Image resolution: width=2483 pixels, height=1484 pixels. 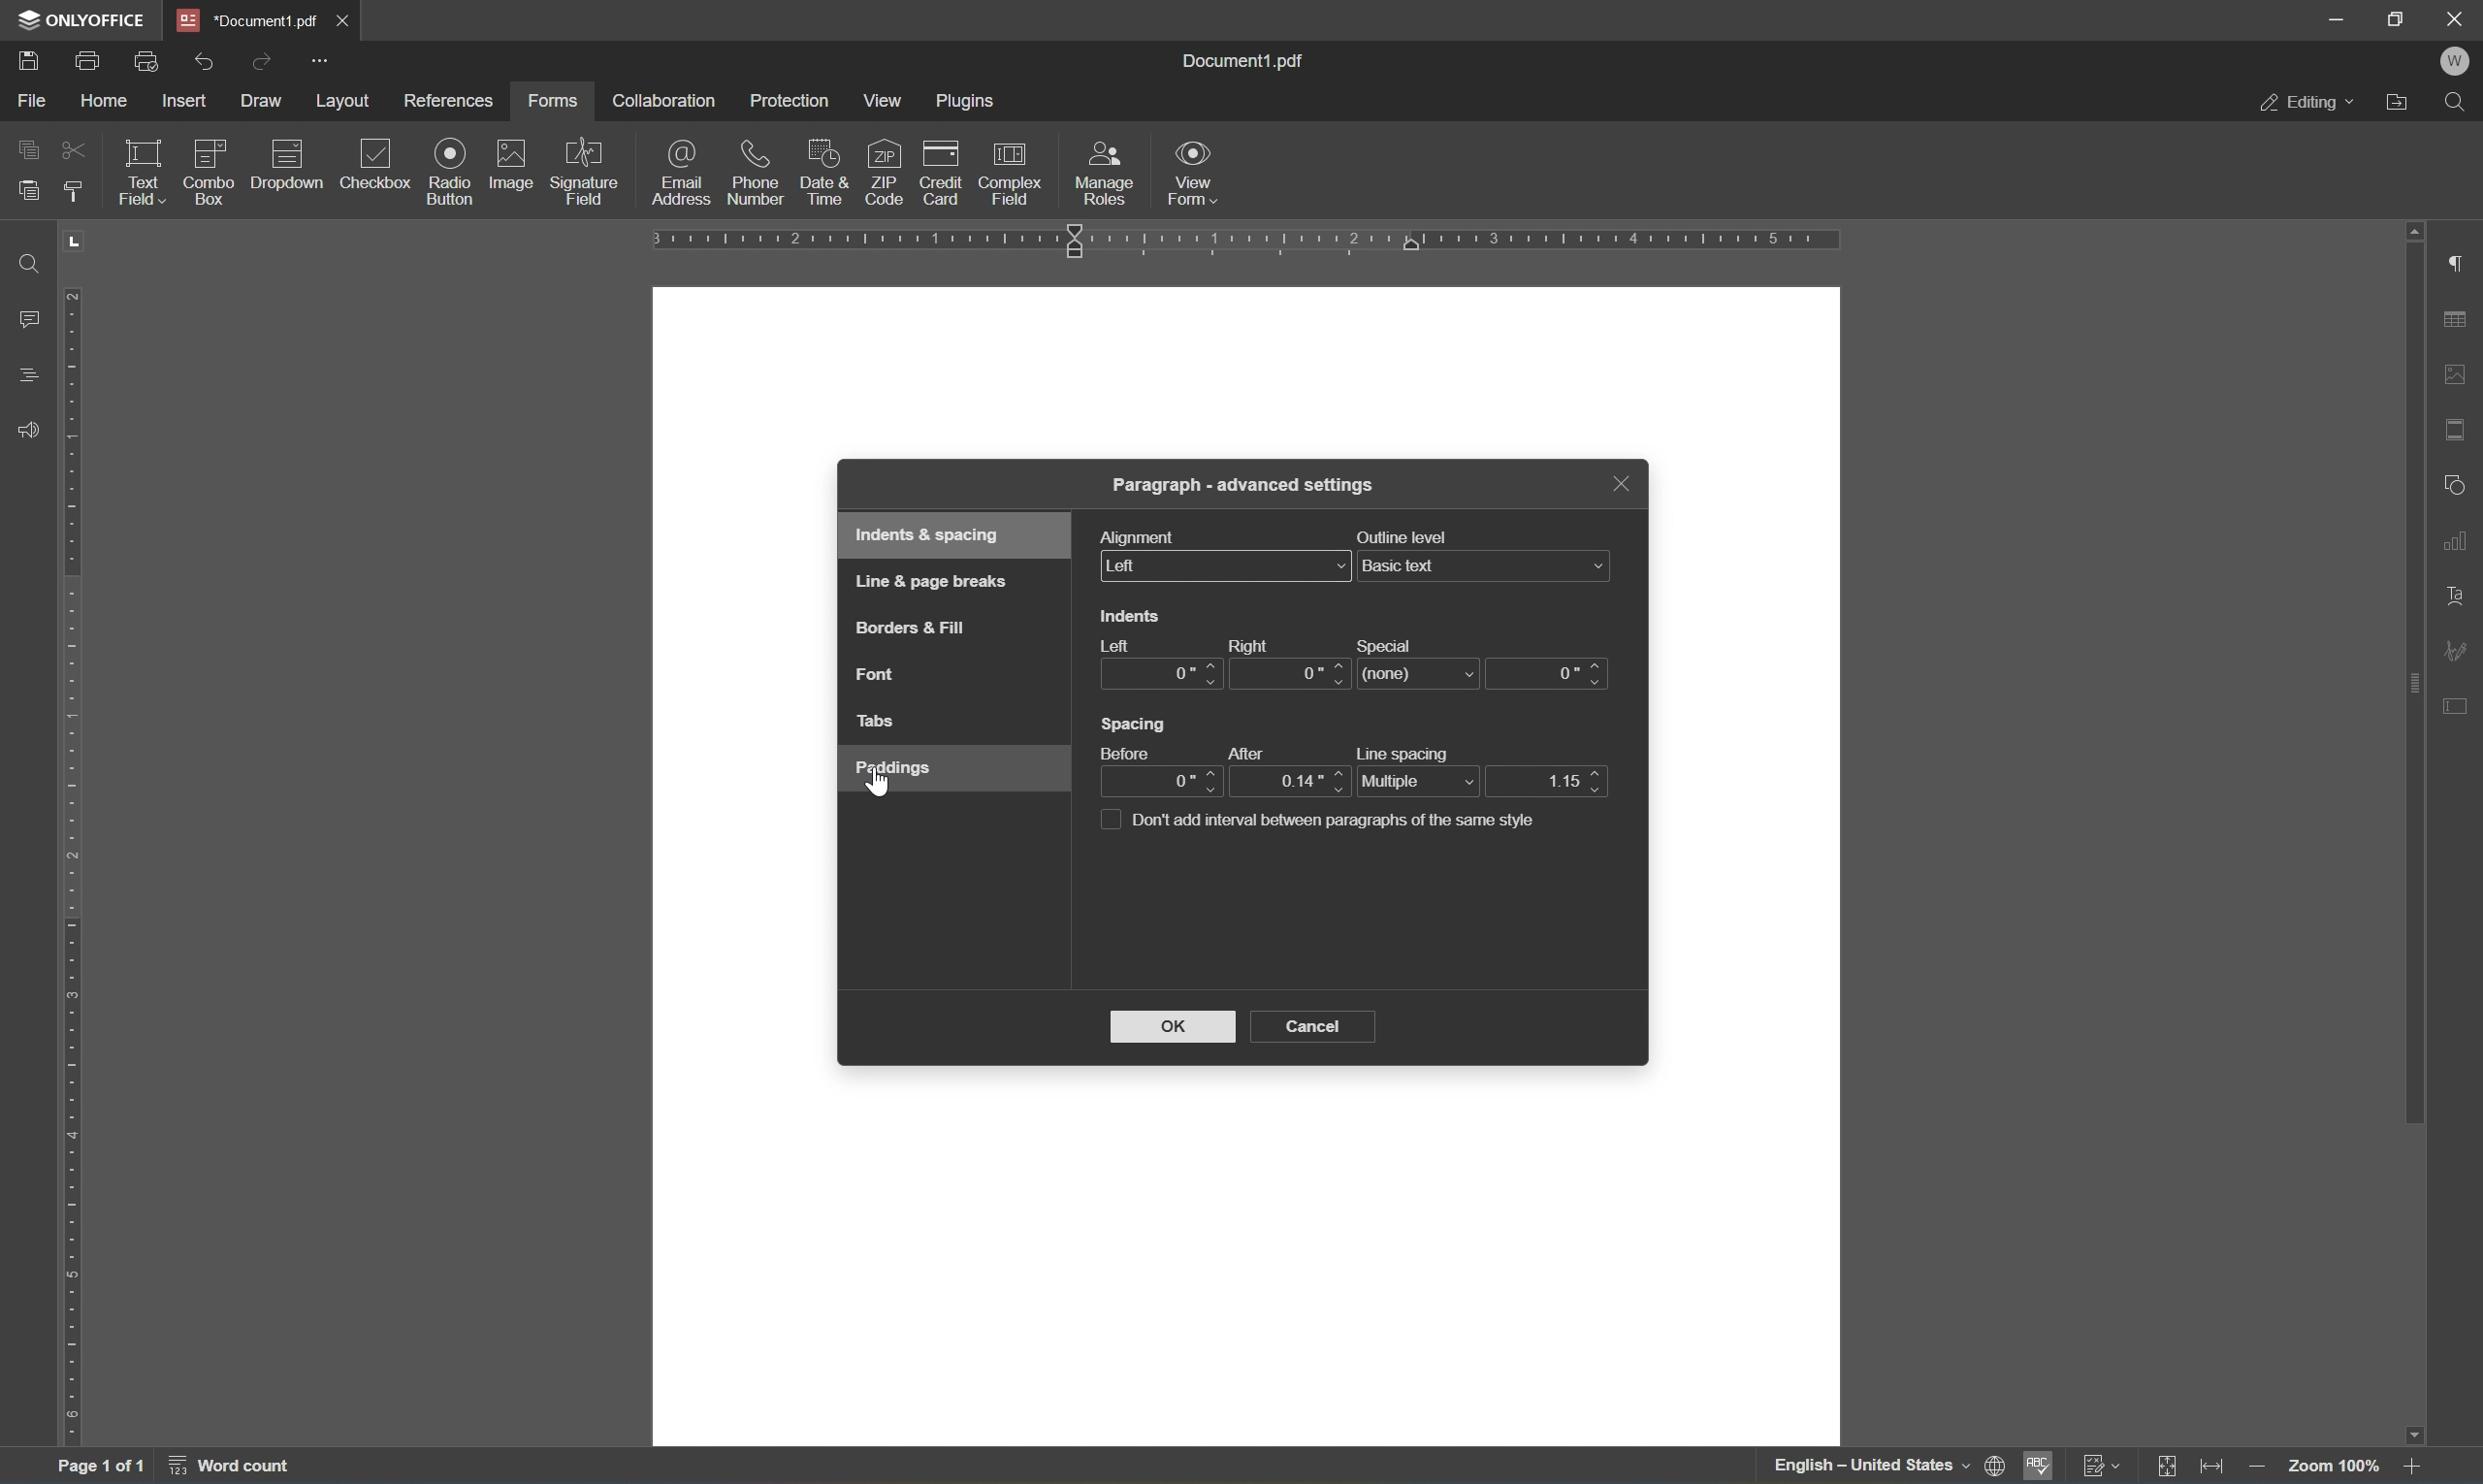 I want to click on 1.15, so click(x=1546, y=779).